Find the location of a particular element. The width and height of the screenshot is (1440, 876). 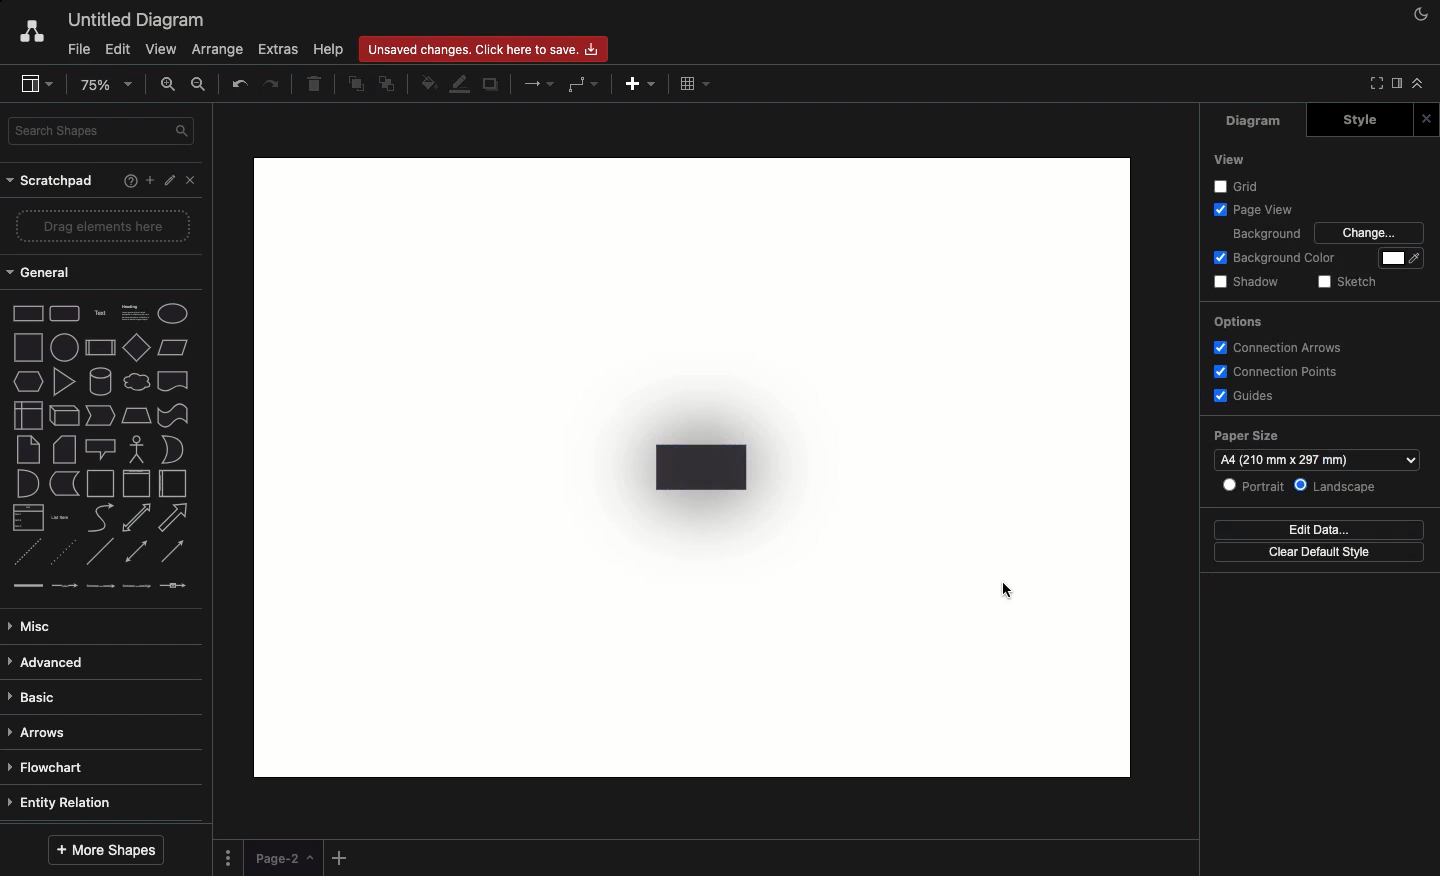

connector with 3 labels is located at coordinates (136, 586).